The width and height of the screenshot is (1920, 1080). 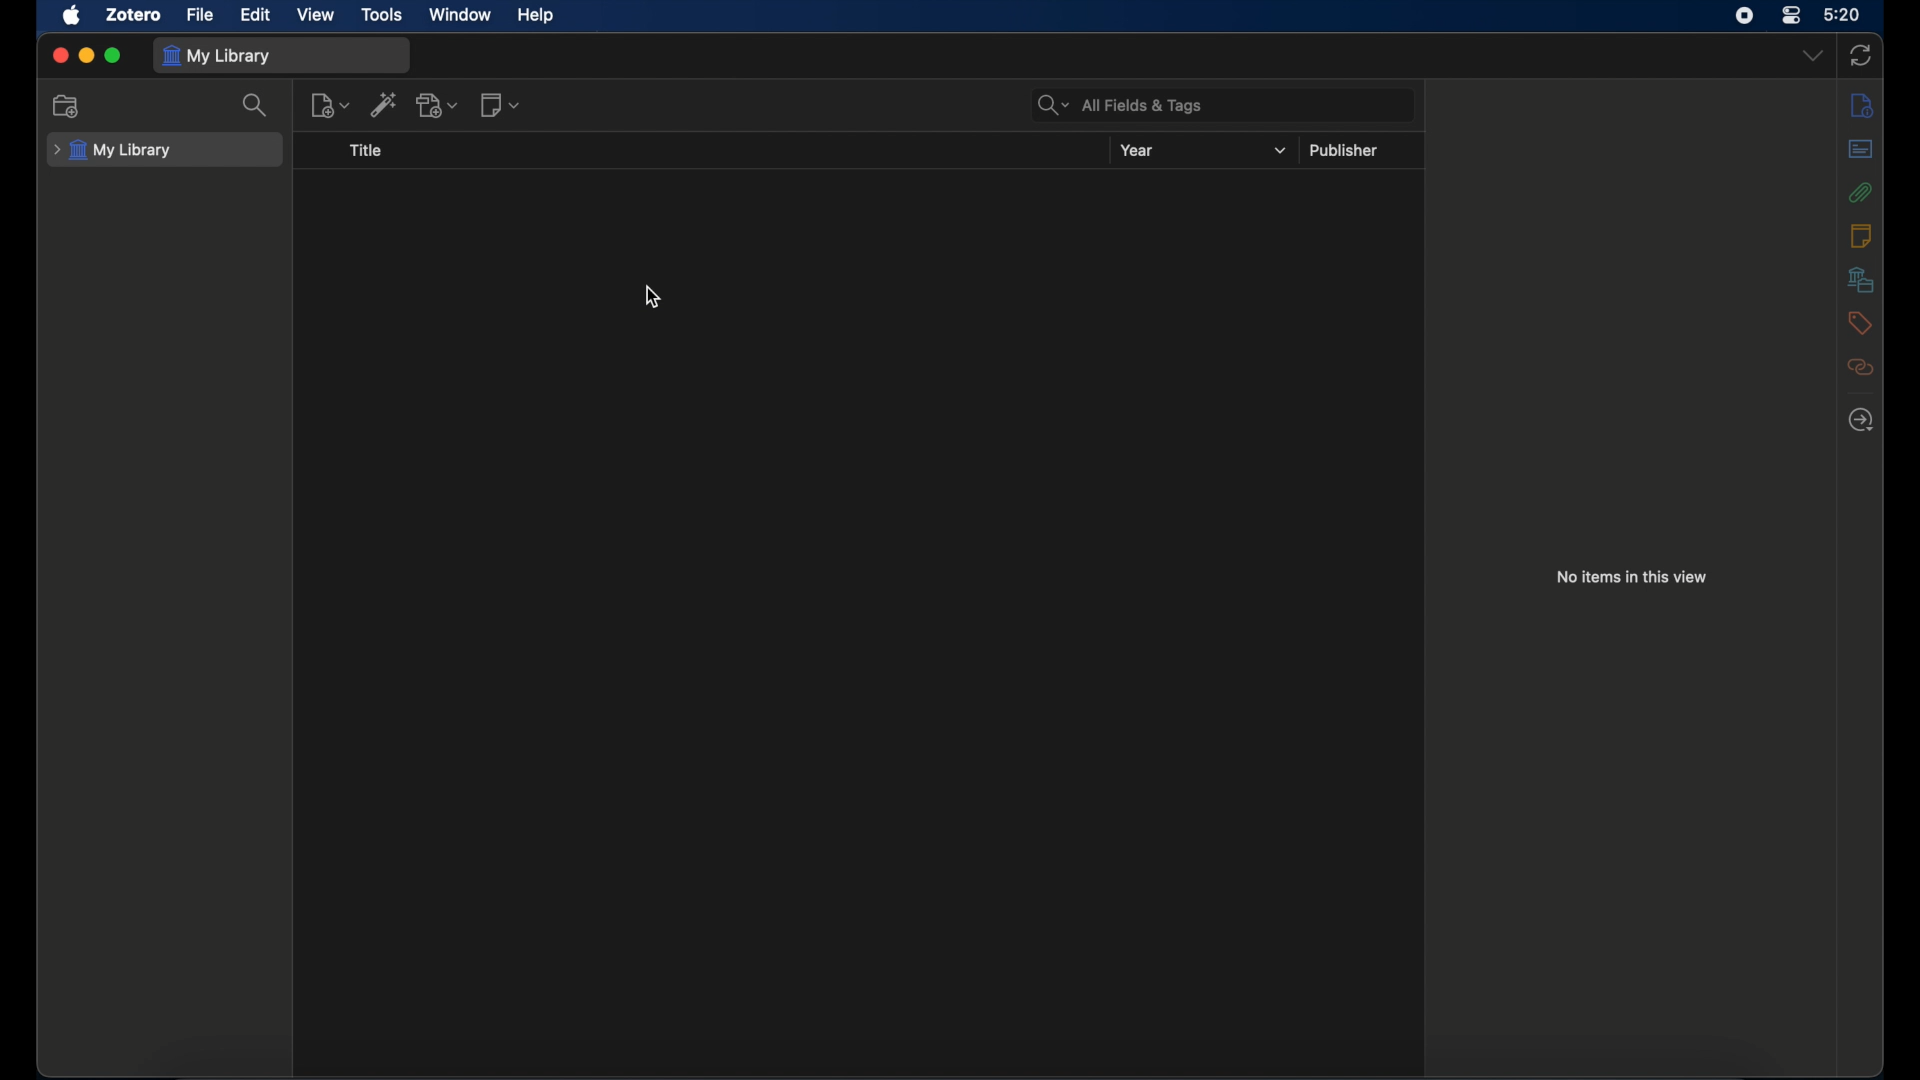 I want to click on add attachment, so click(x=438, y=106).